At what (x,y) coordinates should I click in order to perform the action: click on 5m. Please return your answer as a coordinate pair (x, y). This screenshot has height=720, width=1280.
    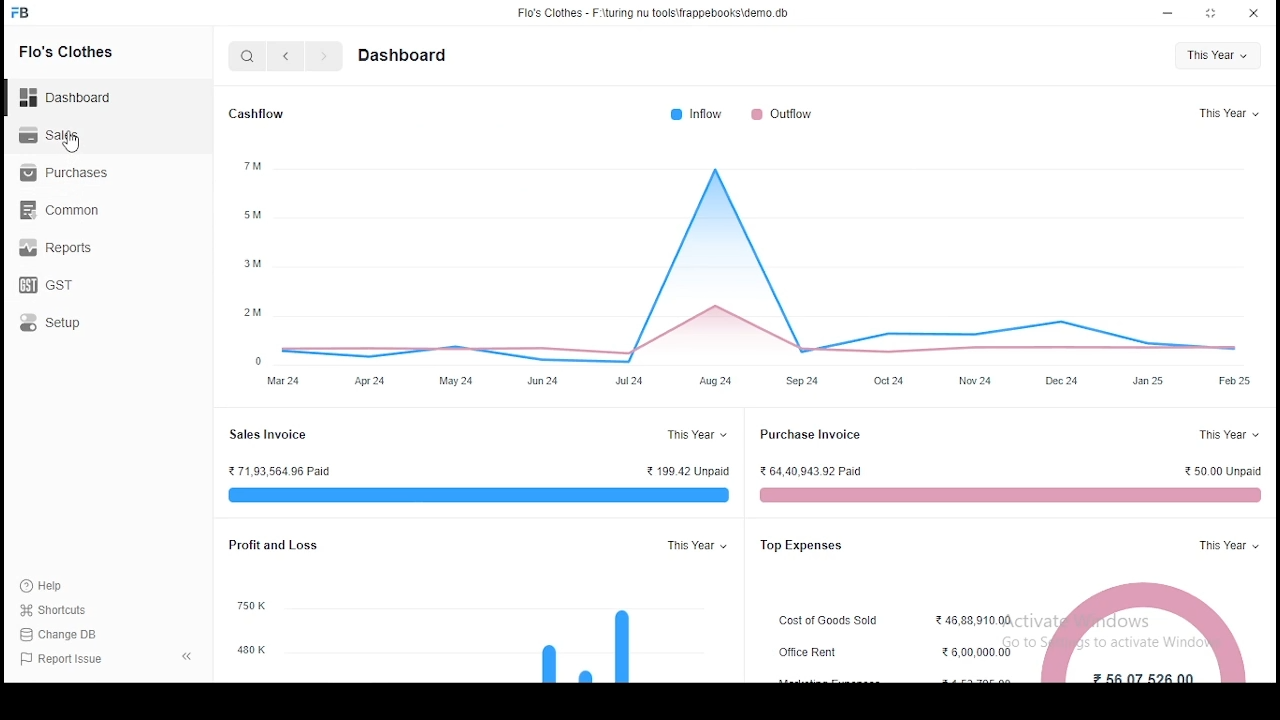
    Looking at the image, I should click on (252, 216).